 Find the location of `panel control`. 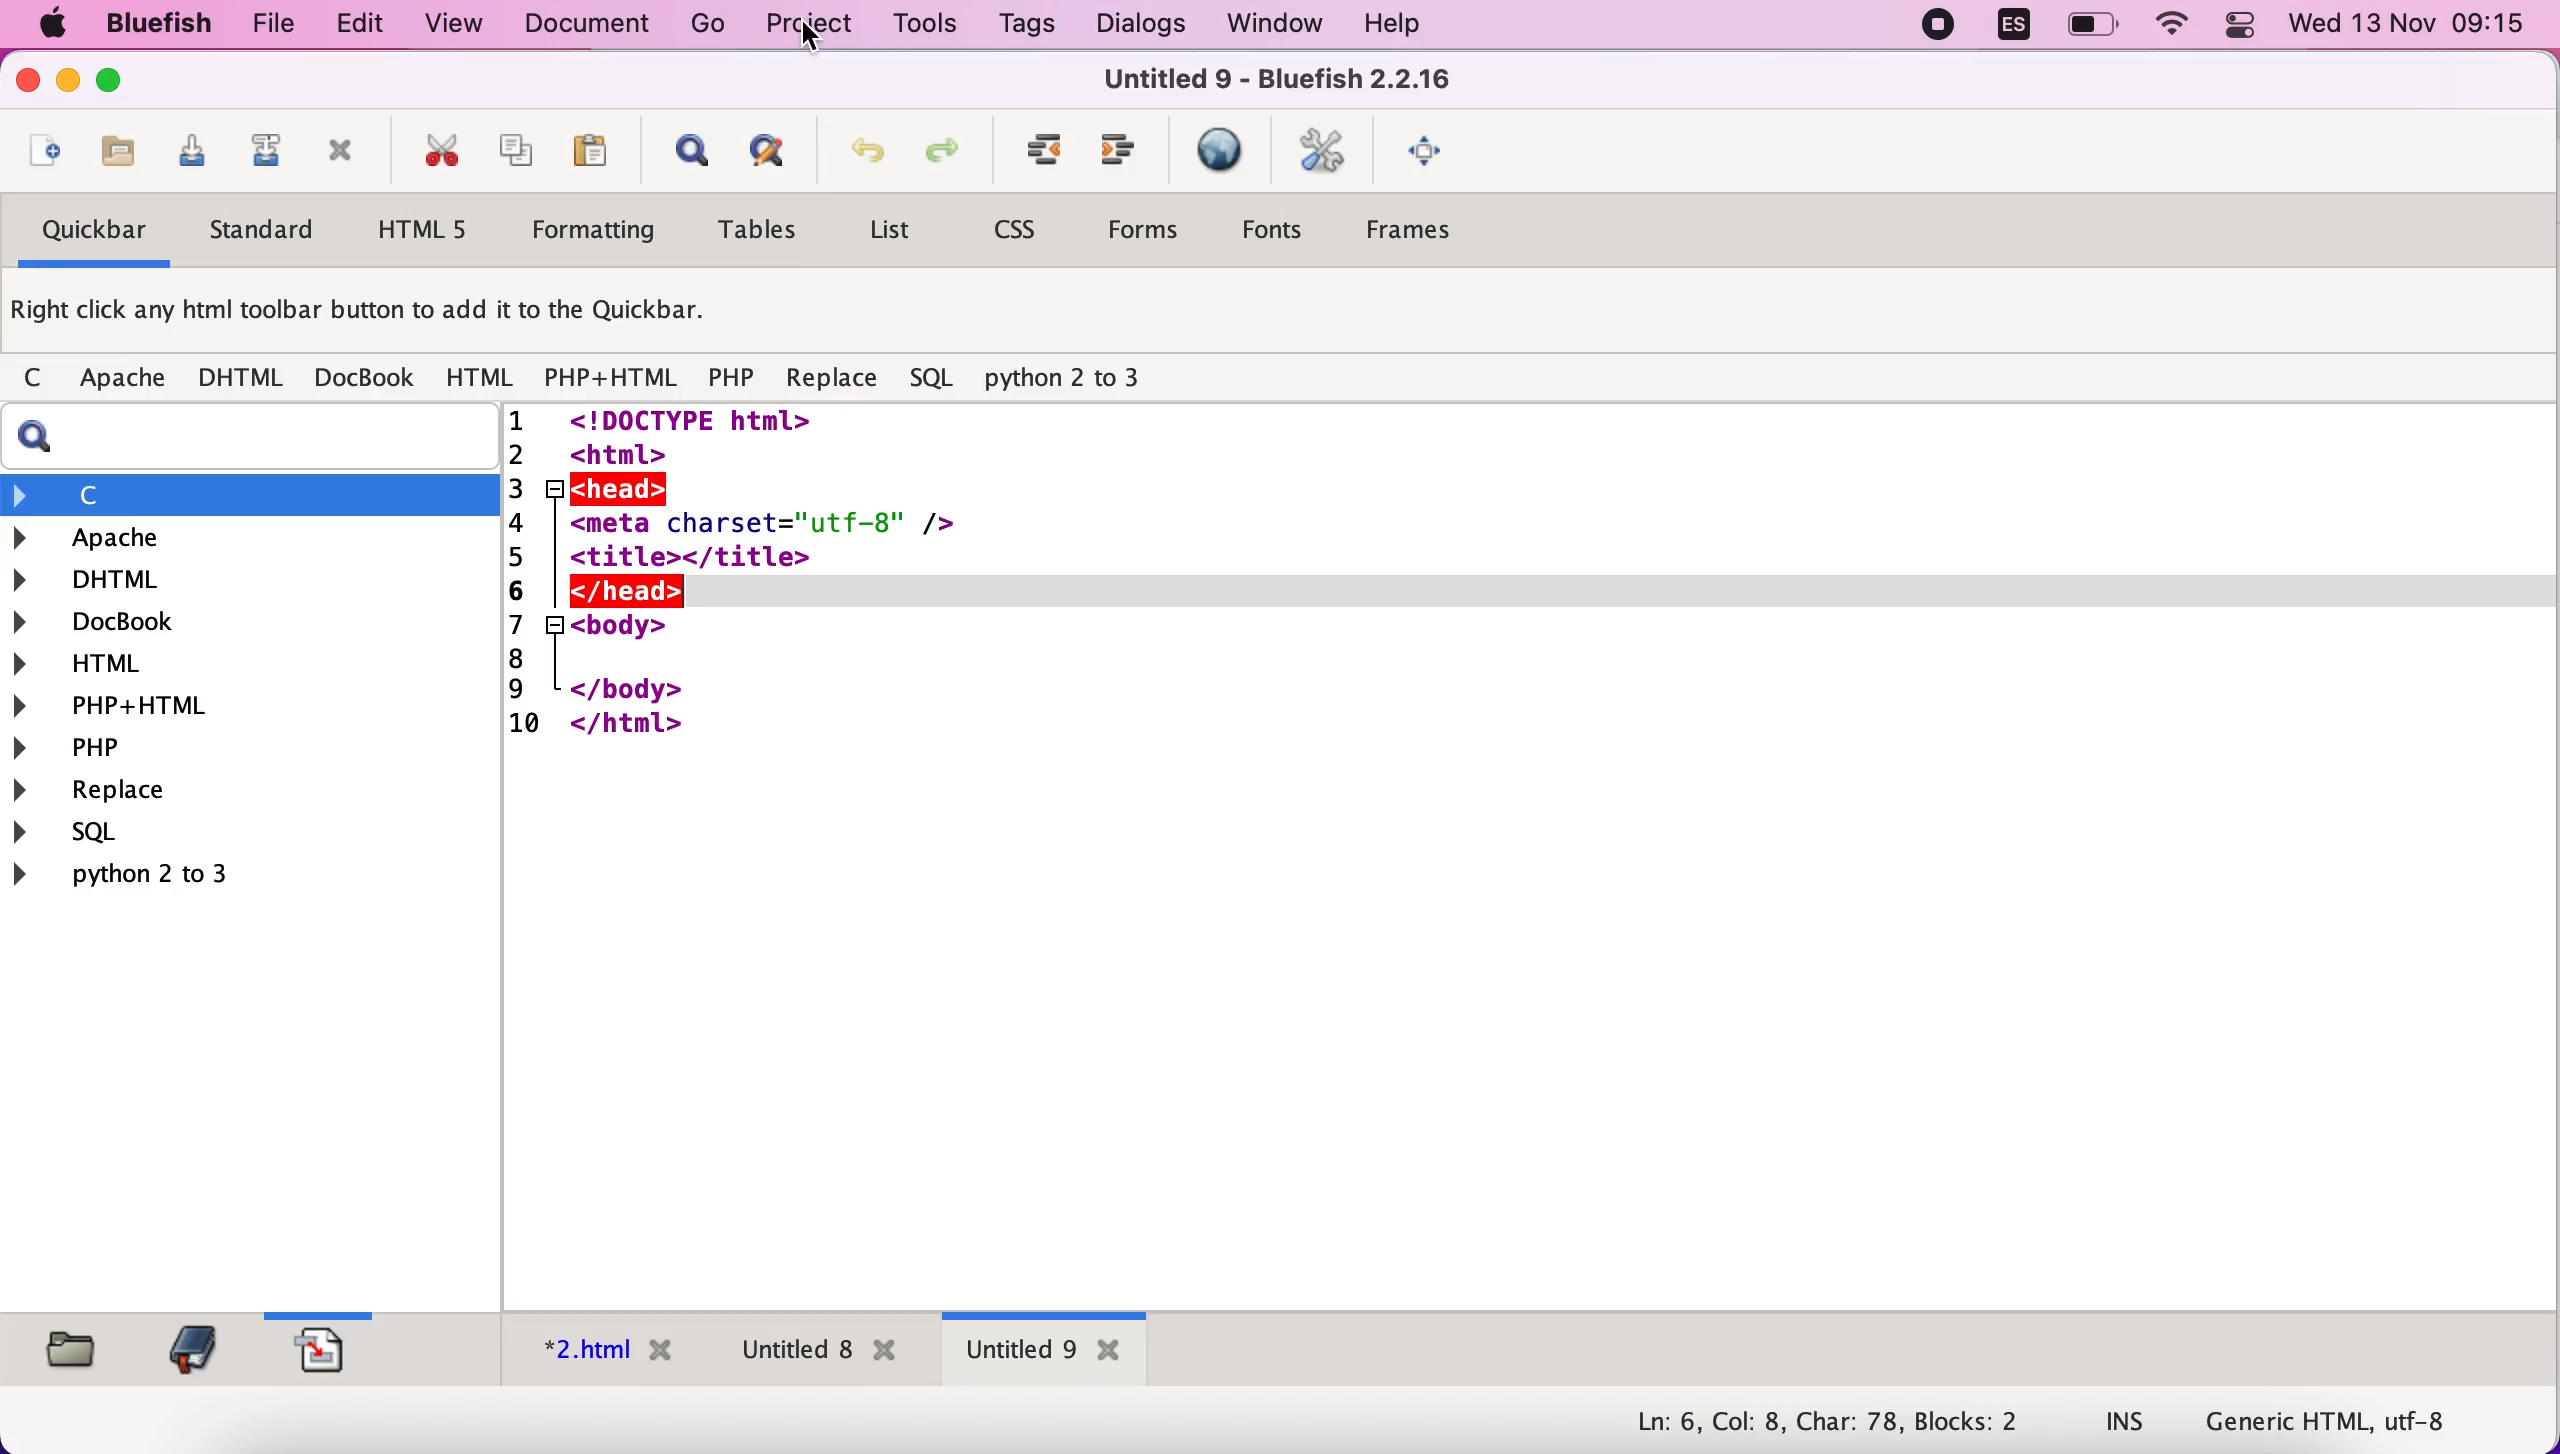

panel control is located at coordinates (2240, 27).